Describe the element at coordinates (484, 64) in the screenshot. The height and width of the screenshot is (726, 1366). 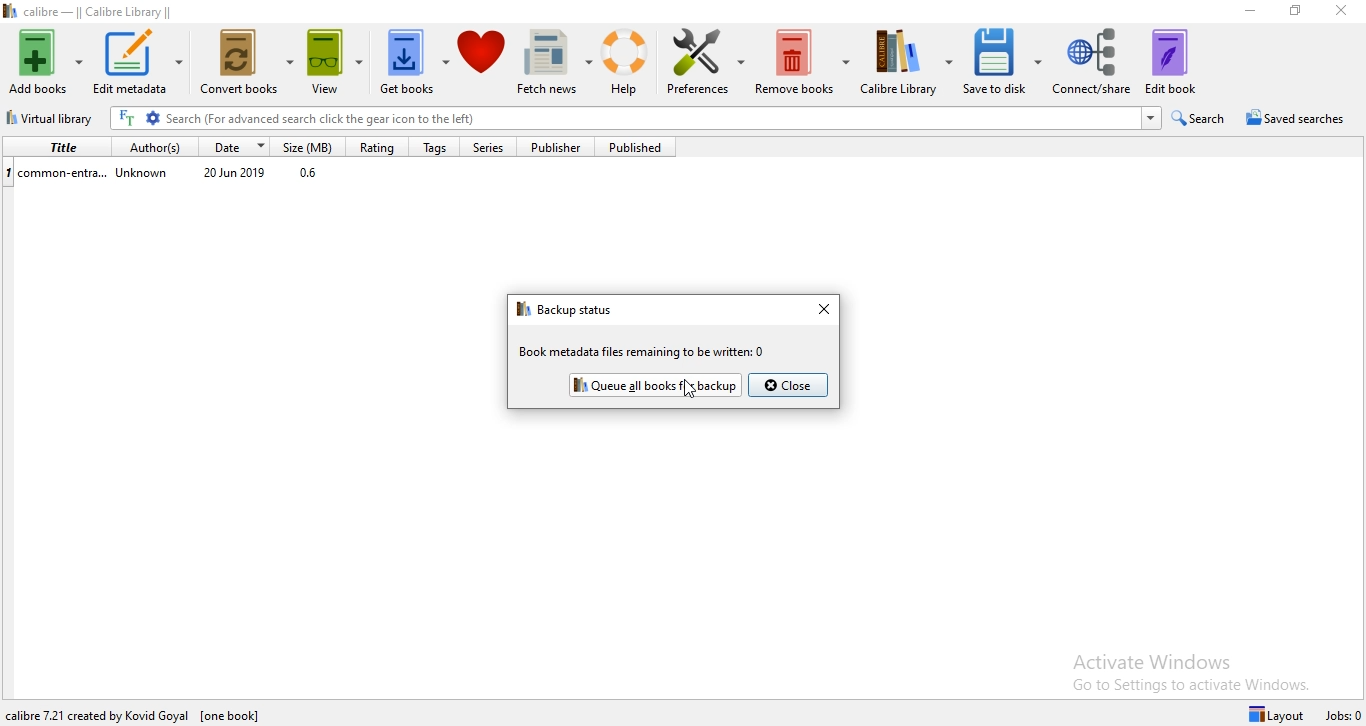
I see `Donate to calibre` at that location.